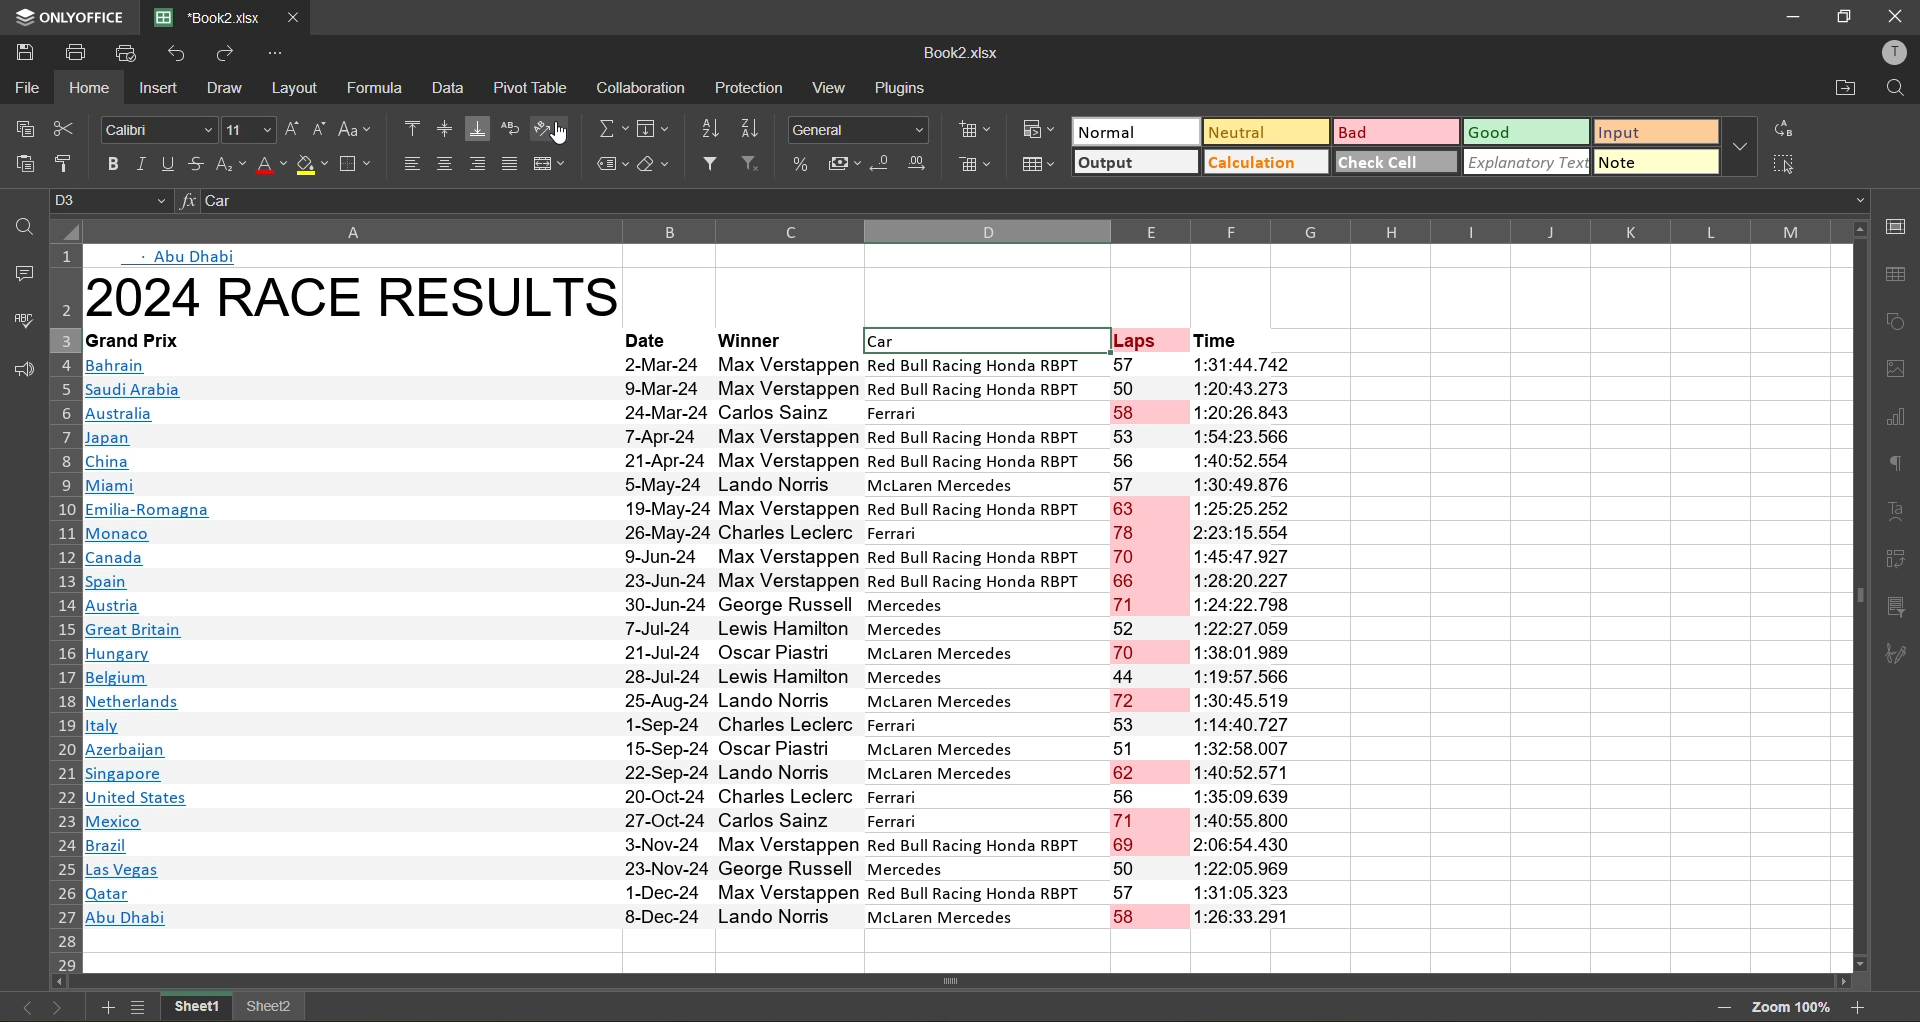 This screenshot has height=1022, width=1920. What do you see at coordinates (23, 166) in the screenshot?
I see `paste` at bounding box center [23, 166].